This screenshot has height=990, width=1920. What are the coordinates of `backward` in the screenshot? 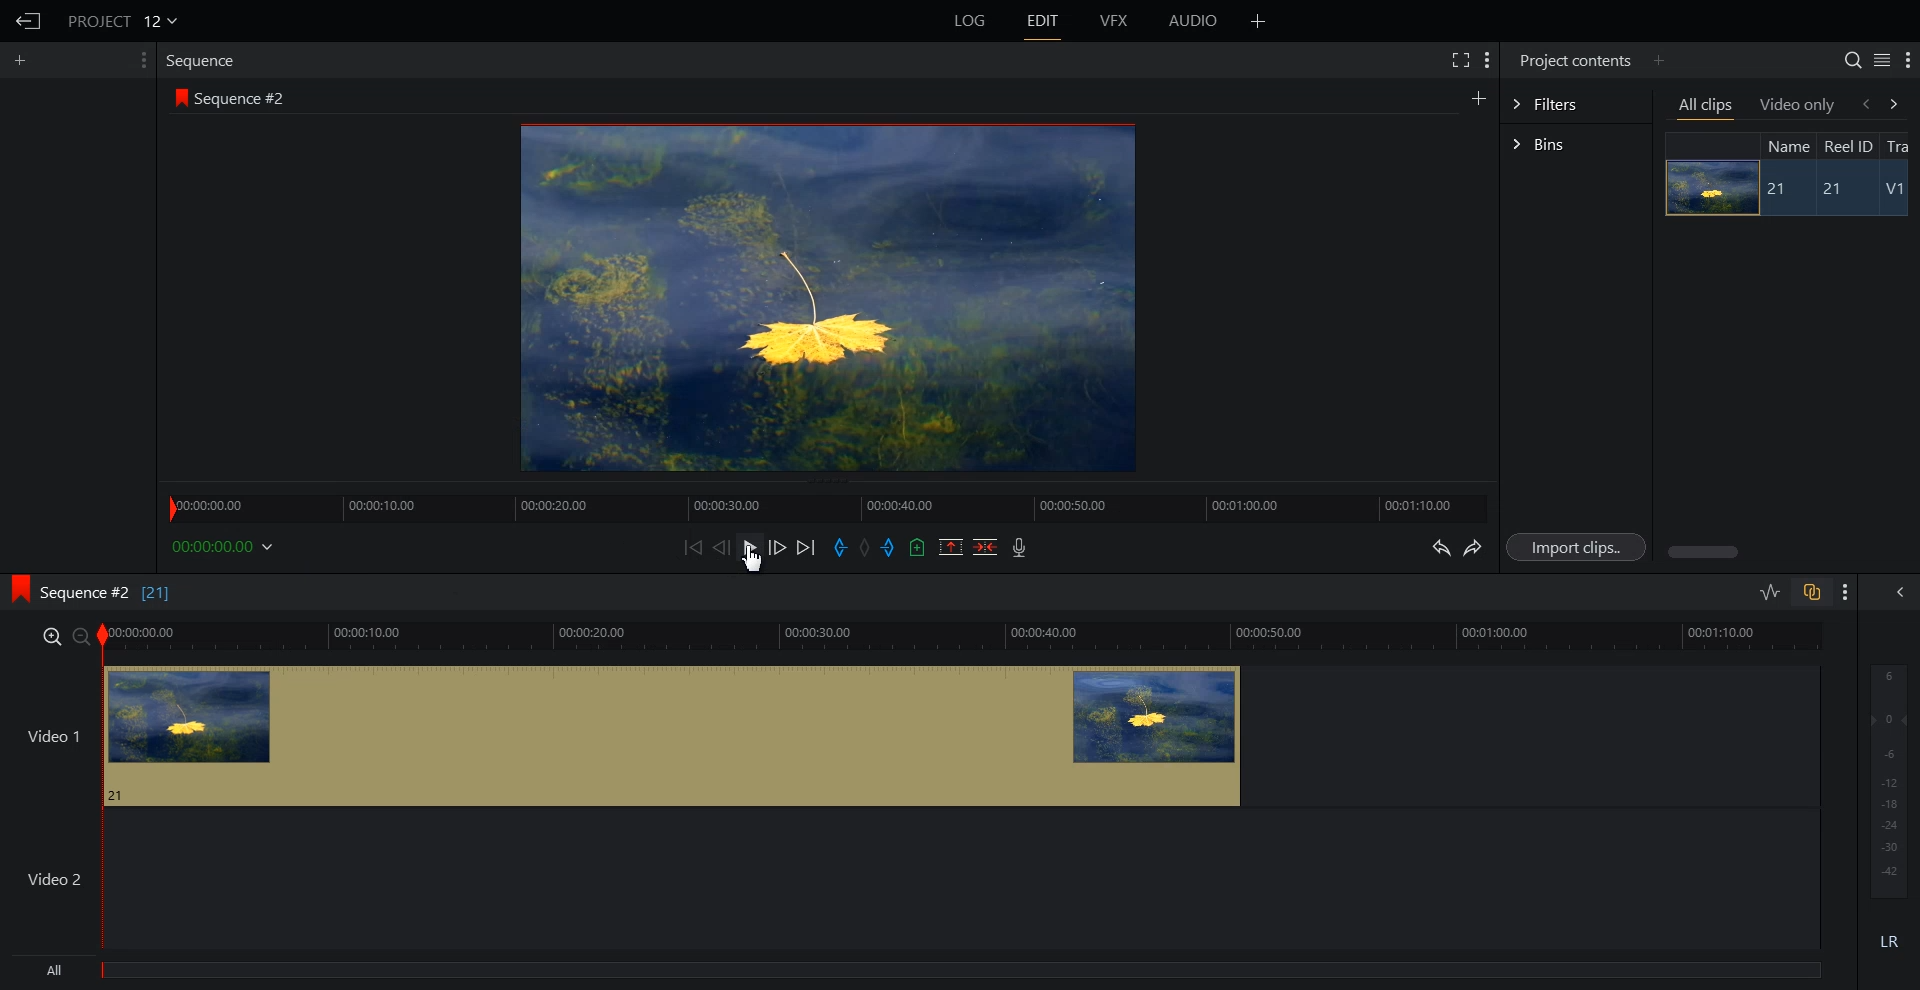 It's located at (1864, 103).